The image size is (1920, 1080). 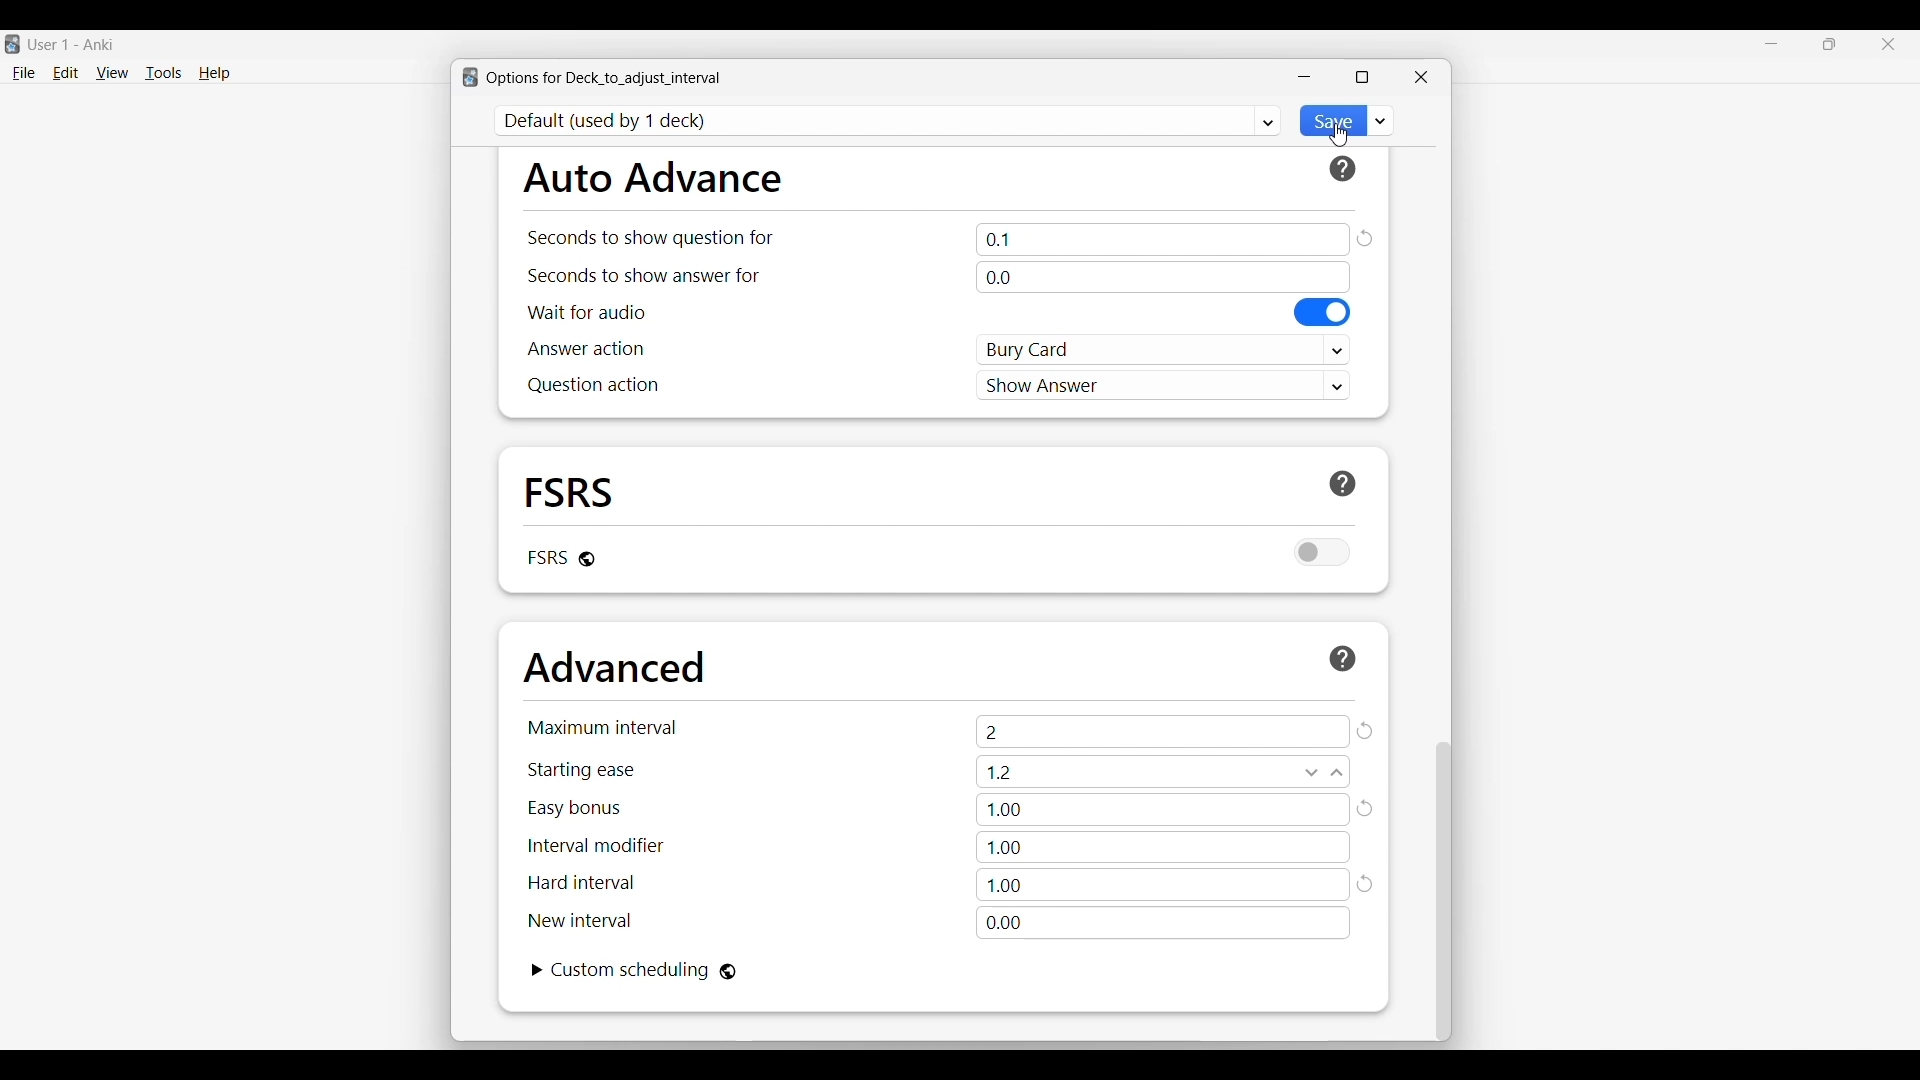 What do you see at coordinates (12, 44) in the screenshot?
I see `Software logo` at bounding box center [12, 44].